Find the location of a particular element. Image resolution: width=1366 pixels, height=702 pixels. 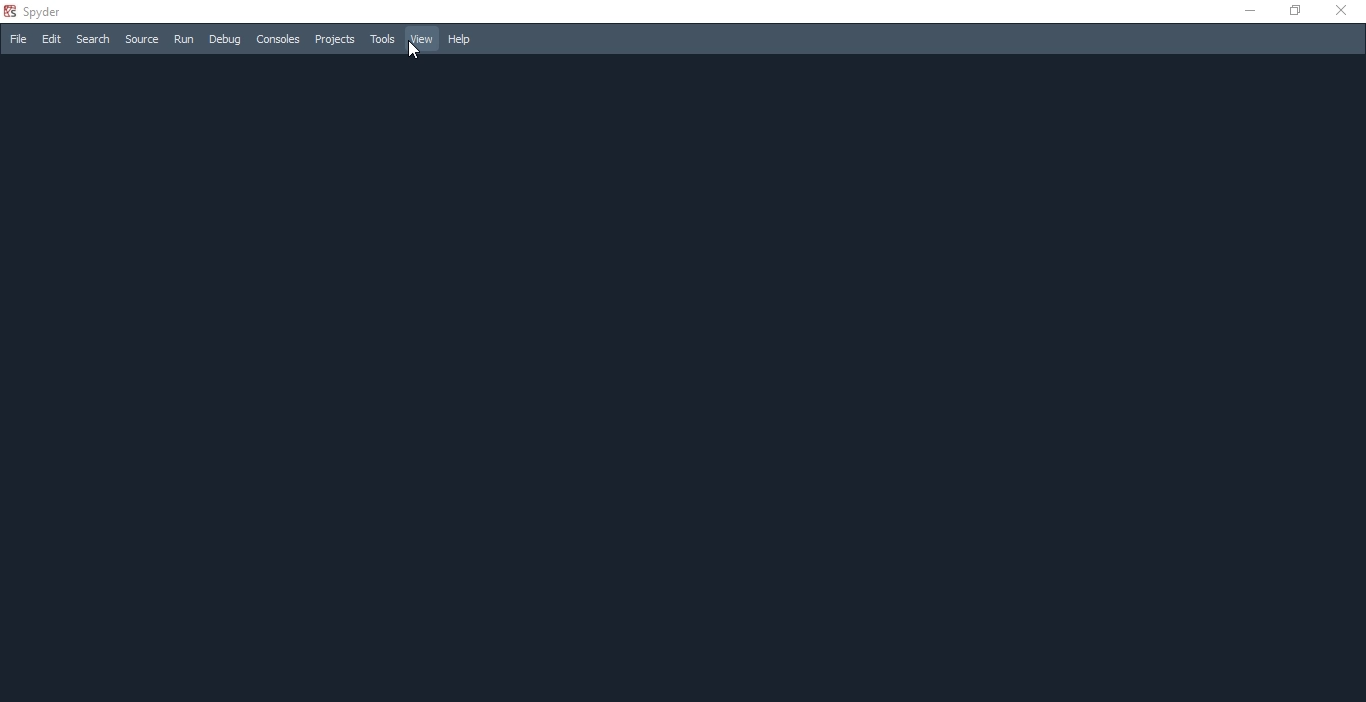

close is located at coordinates (1344, 14).